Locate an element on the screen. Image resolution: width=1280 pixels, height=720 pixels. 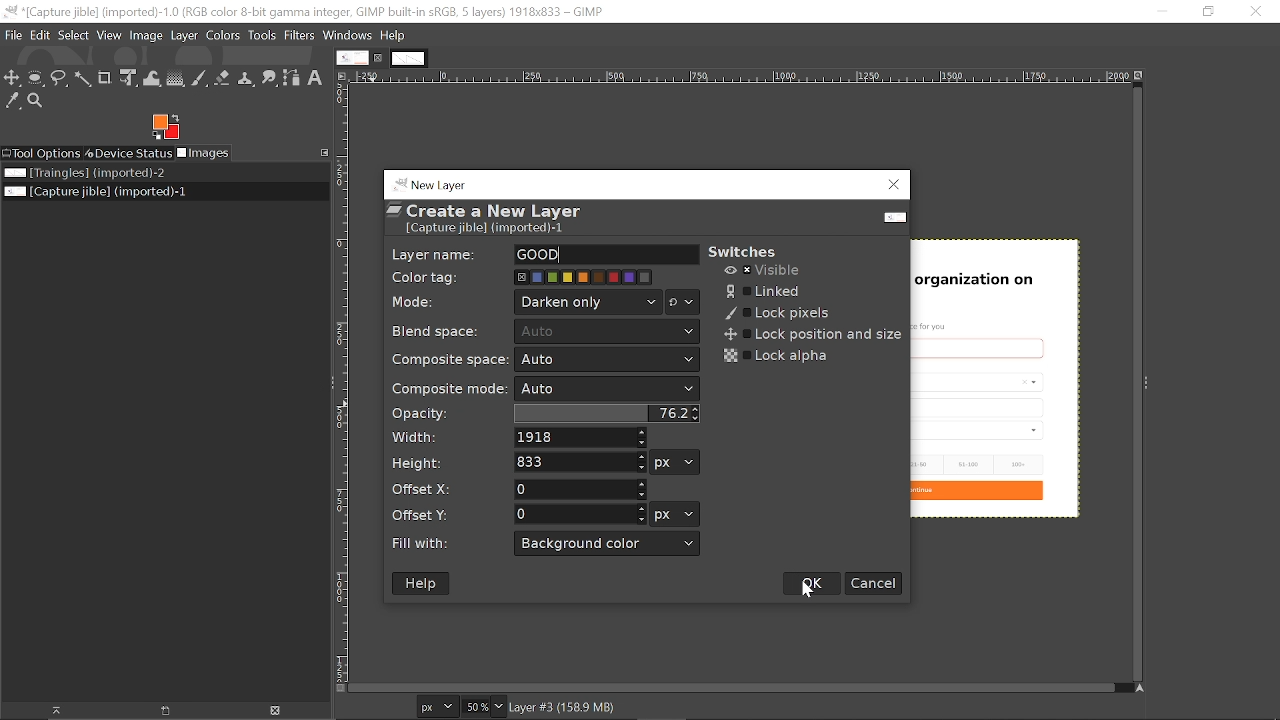
Background color is located at coordinates (608, 544).